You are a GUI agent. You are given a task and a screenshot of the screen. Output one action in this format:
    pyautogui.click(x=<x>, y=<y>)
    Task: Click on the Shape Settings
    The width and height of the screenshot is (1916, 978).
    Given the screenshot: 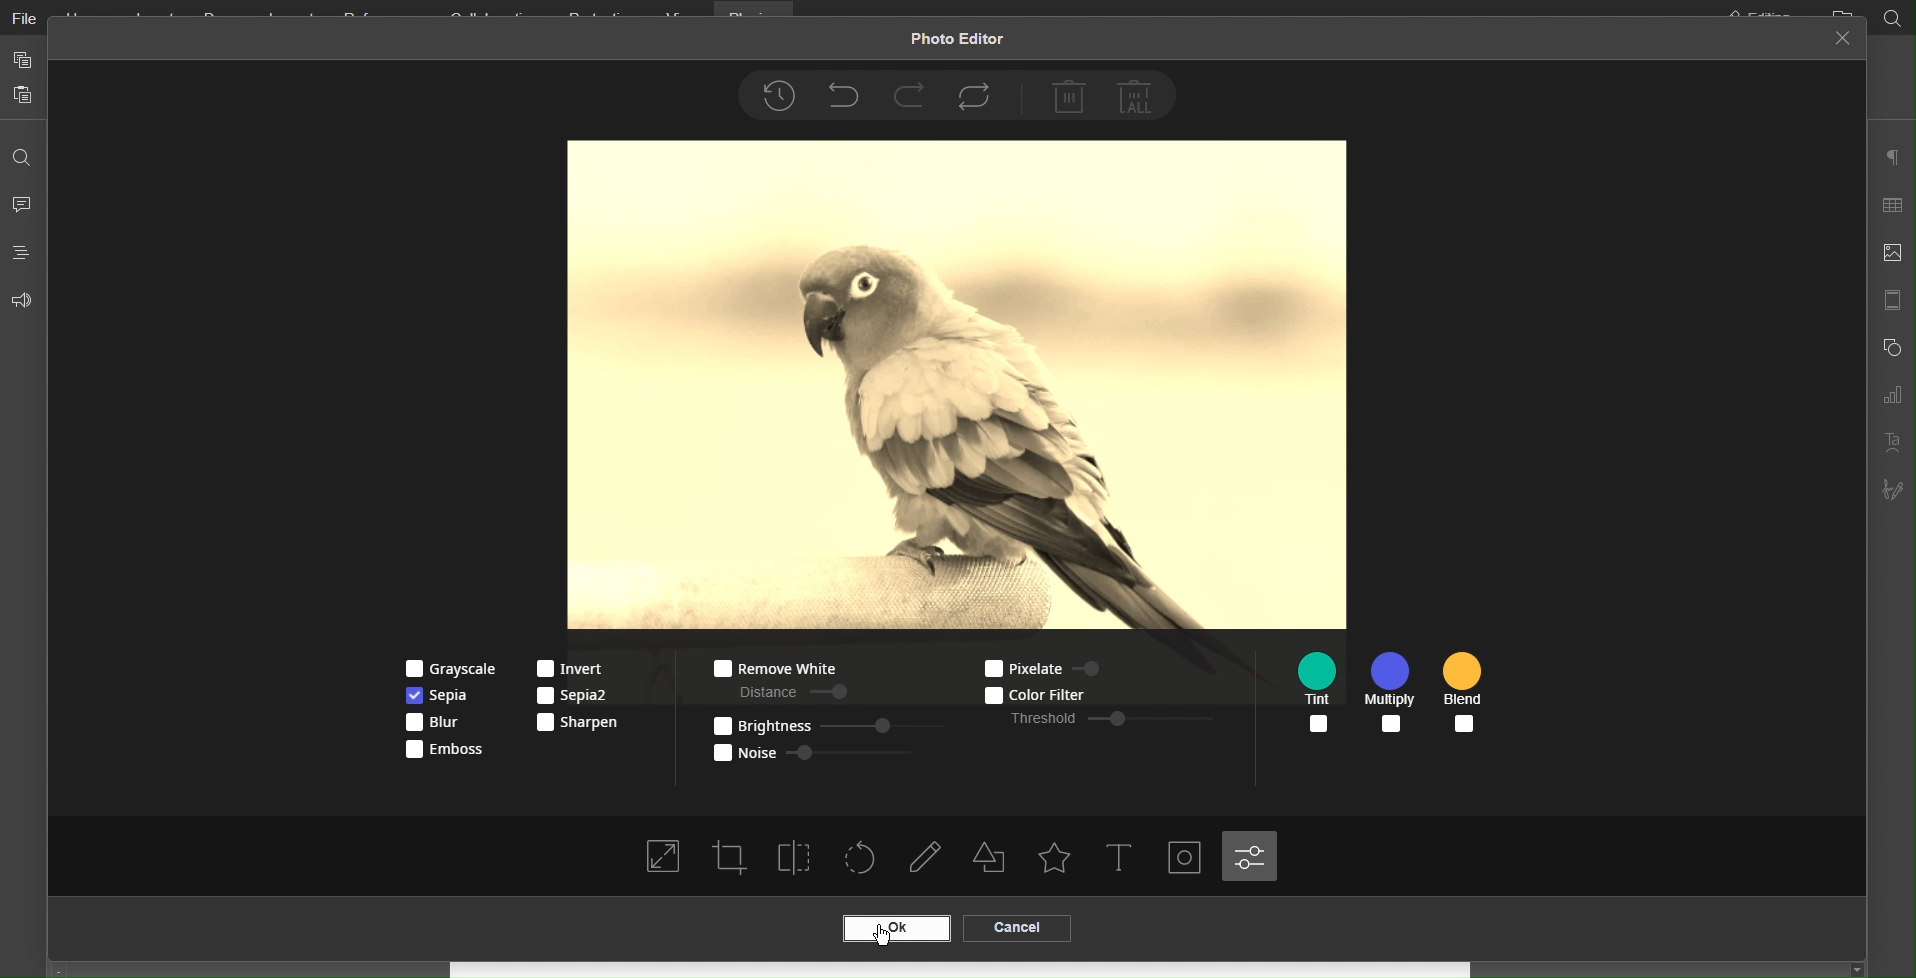 What is the action you would take?
    pyautogui.click(x=995, y=859)
    